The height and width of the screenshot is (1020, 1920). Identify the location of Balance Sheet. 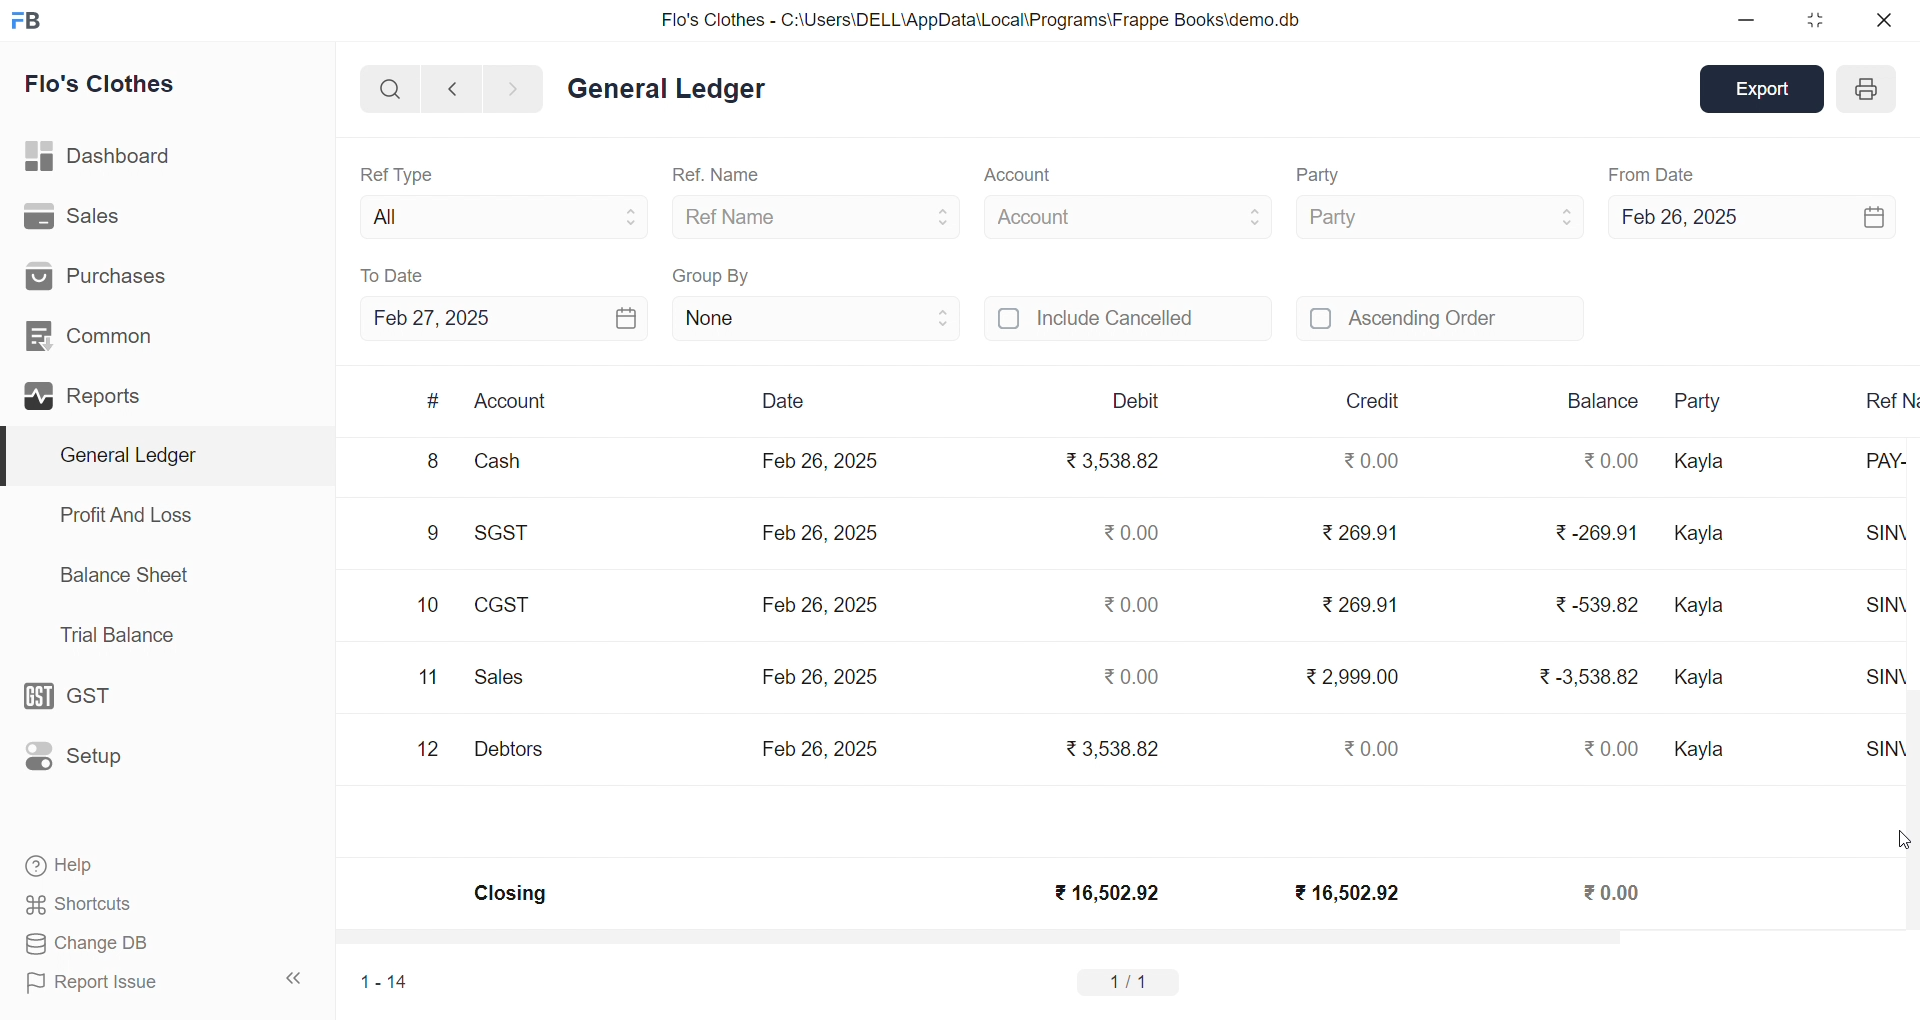
(126, 574).